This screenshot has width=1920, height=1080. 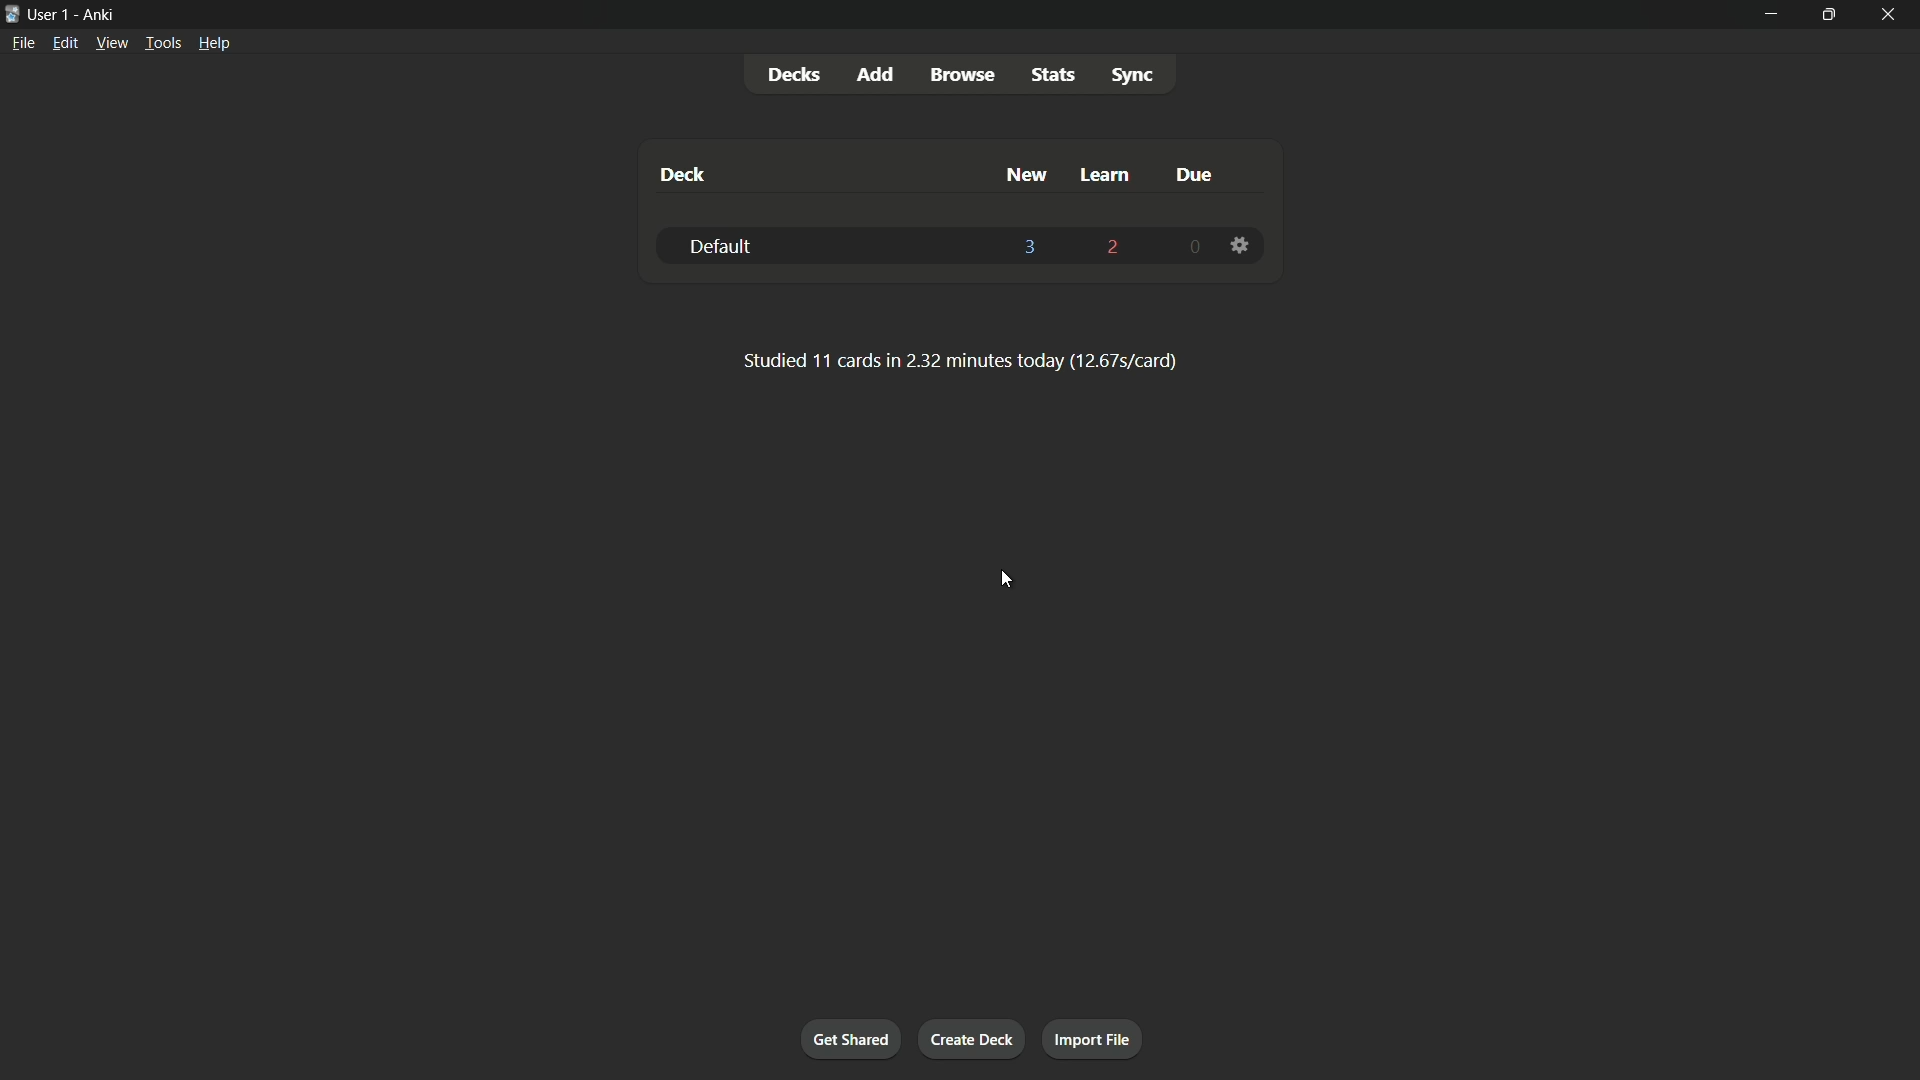 I want to click on 3, so click(x=1033, y=248).